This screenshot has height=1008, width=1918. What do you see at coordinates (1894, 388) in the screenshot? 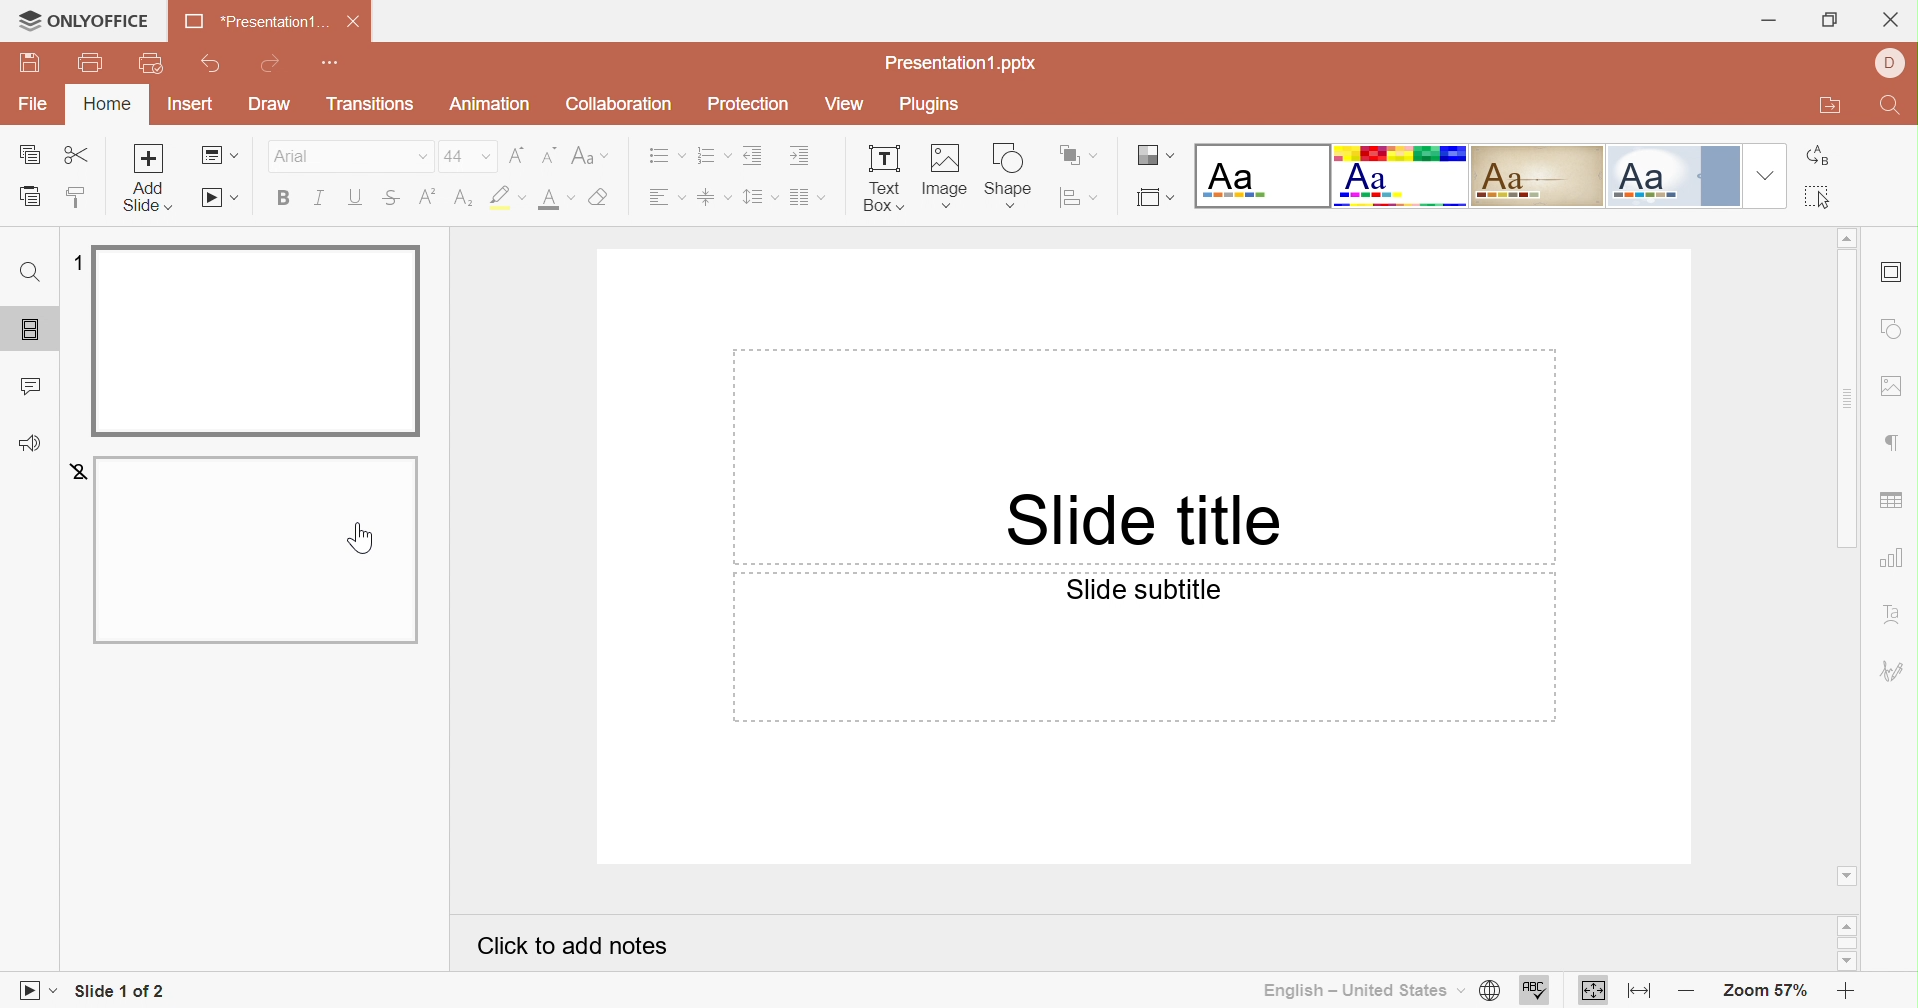
I see `Image settings` at bounding box center [1894, 388].